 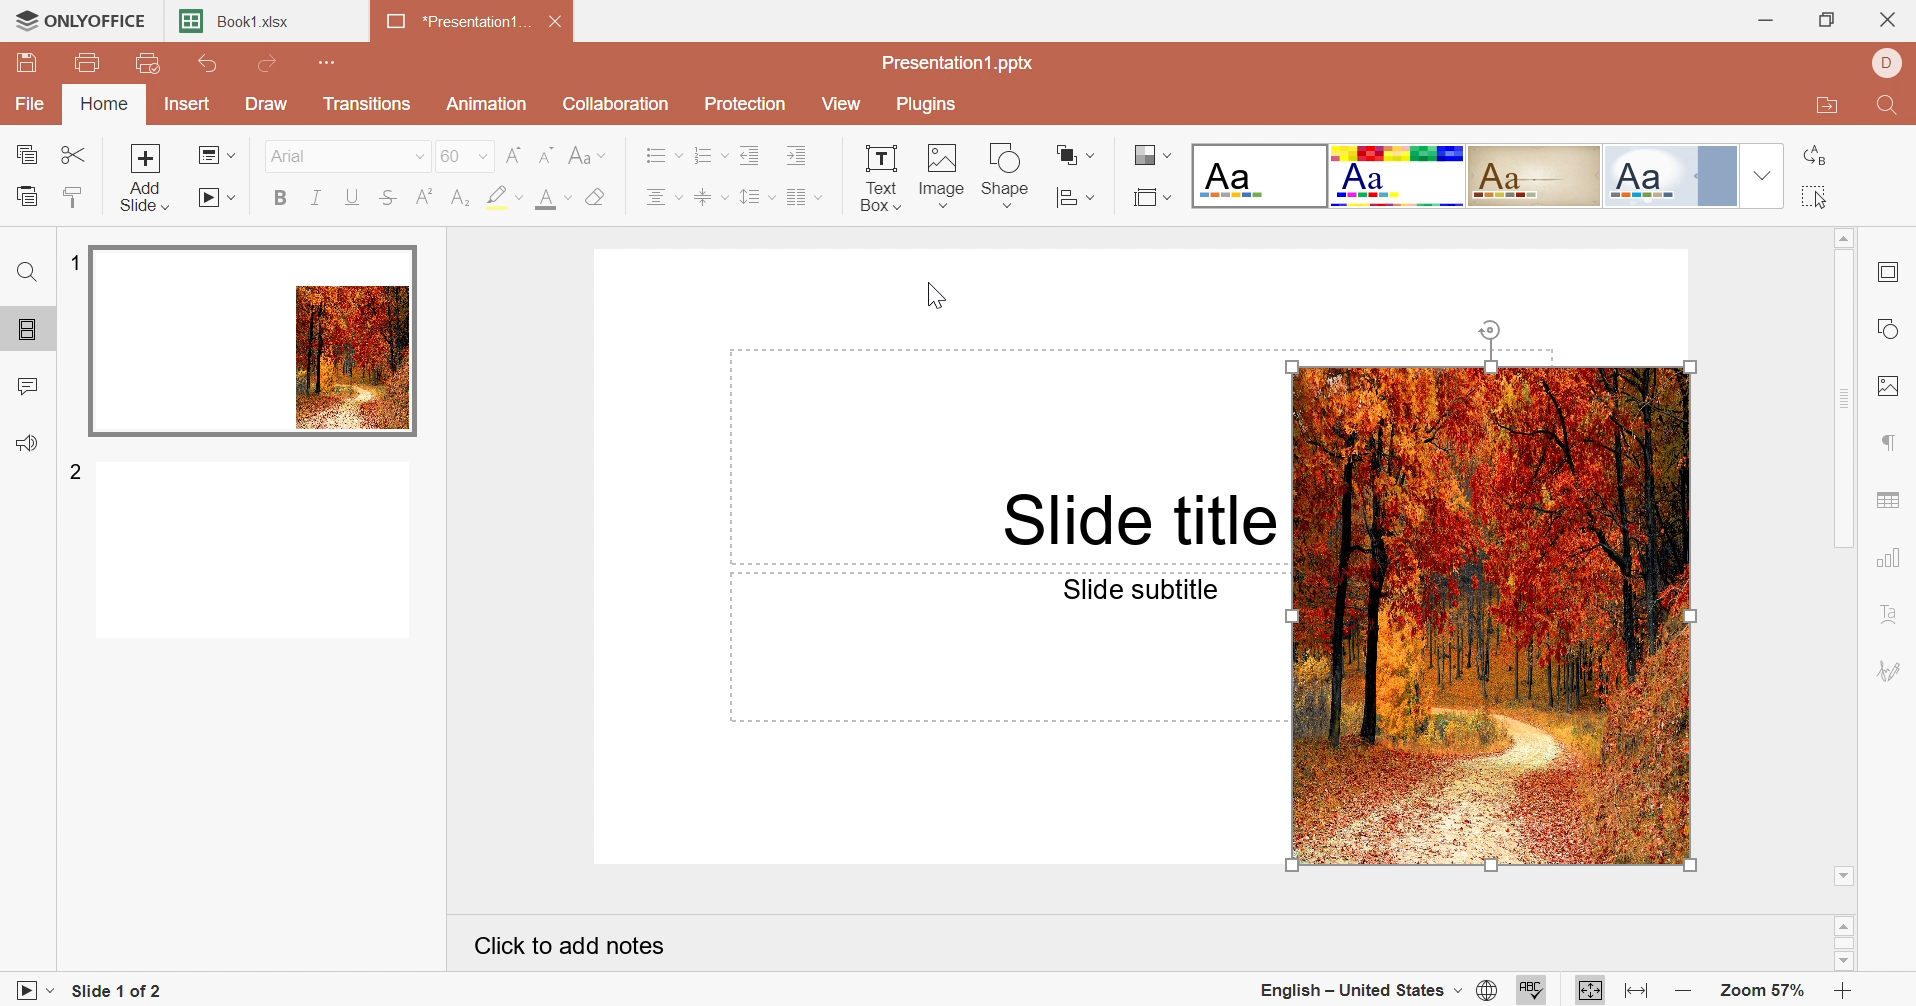 I want to click on ONLYOFFICE, so click(x=82, y=19).